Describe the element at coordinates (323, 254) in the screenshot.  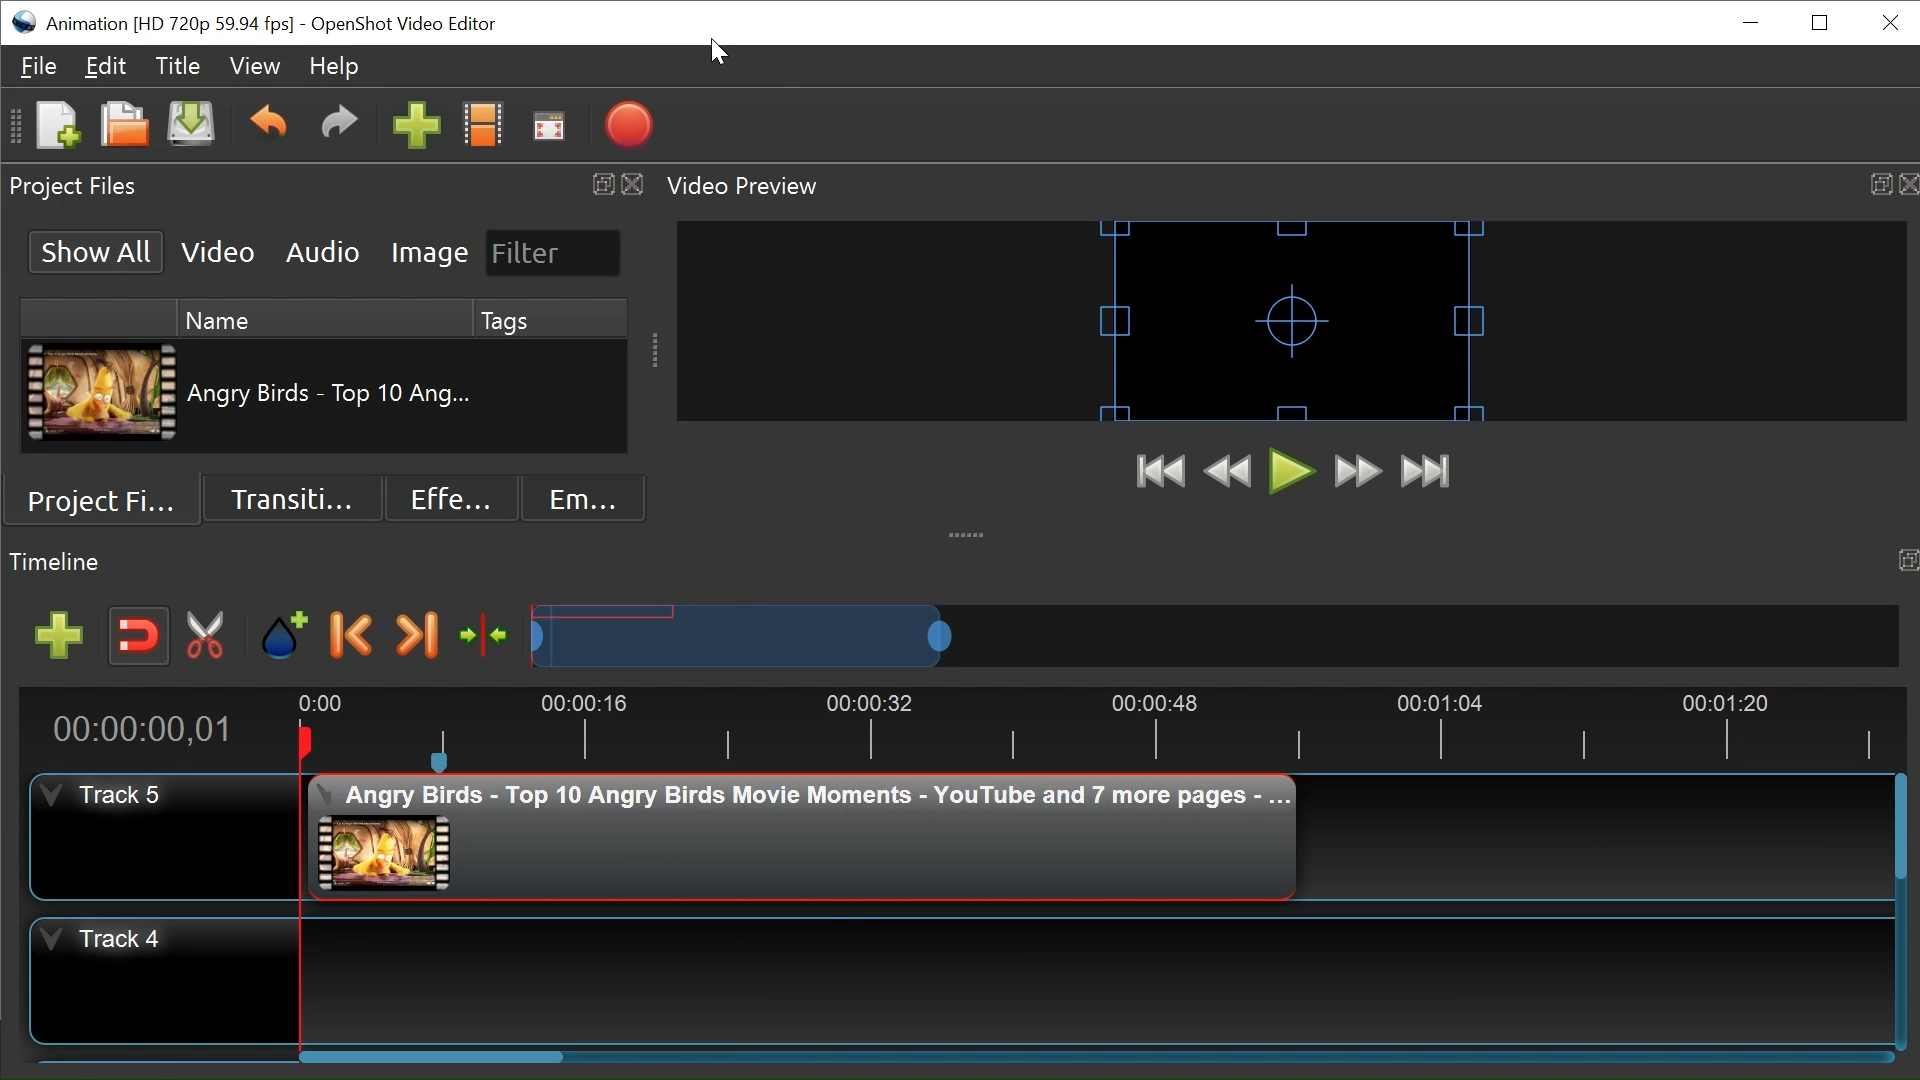
I see `Audio` at that location.